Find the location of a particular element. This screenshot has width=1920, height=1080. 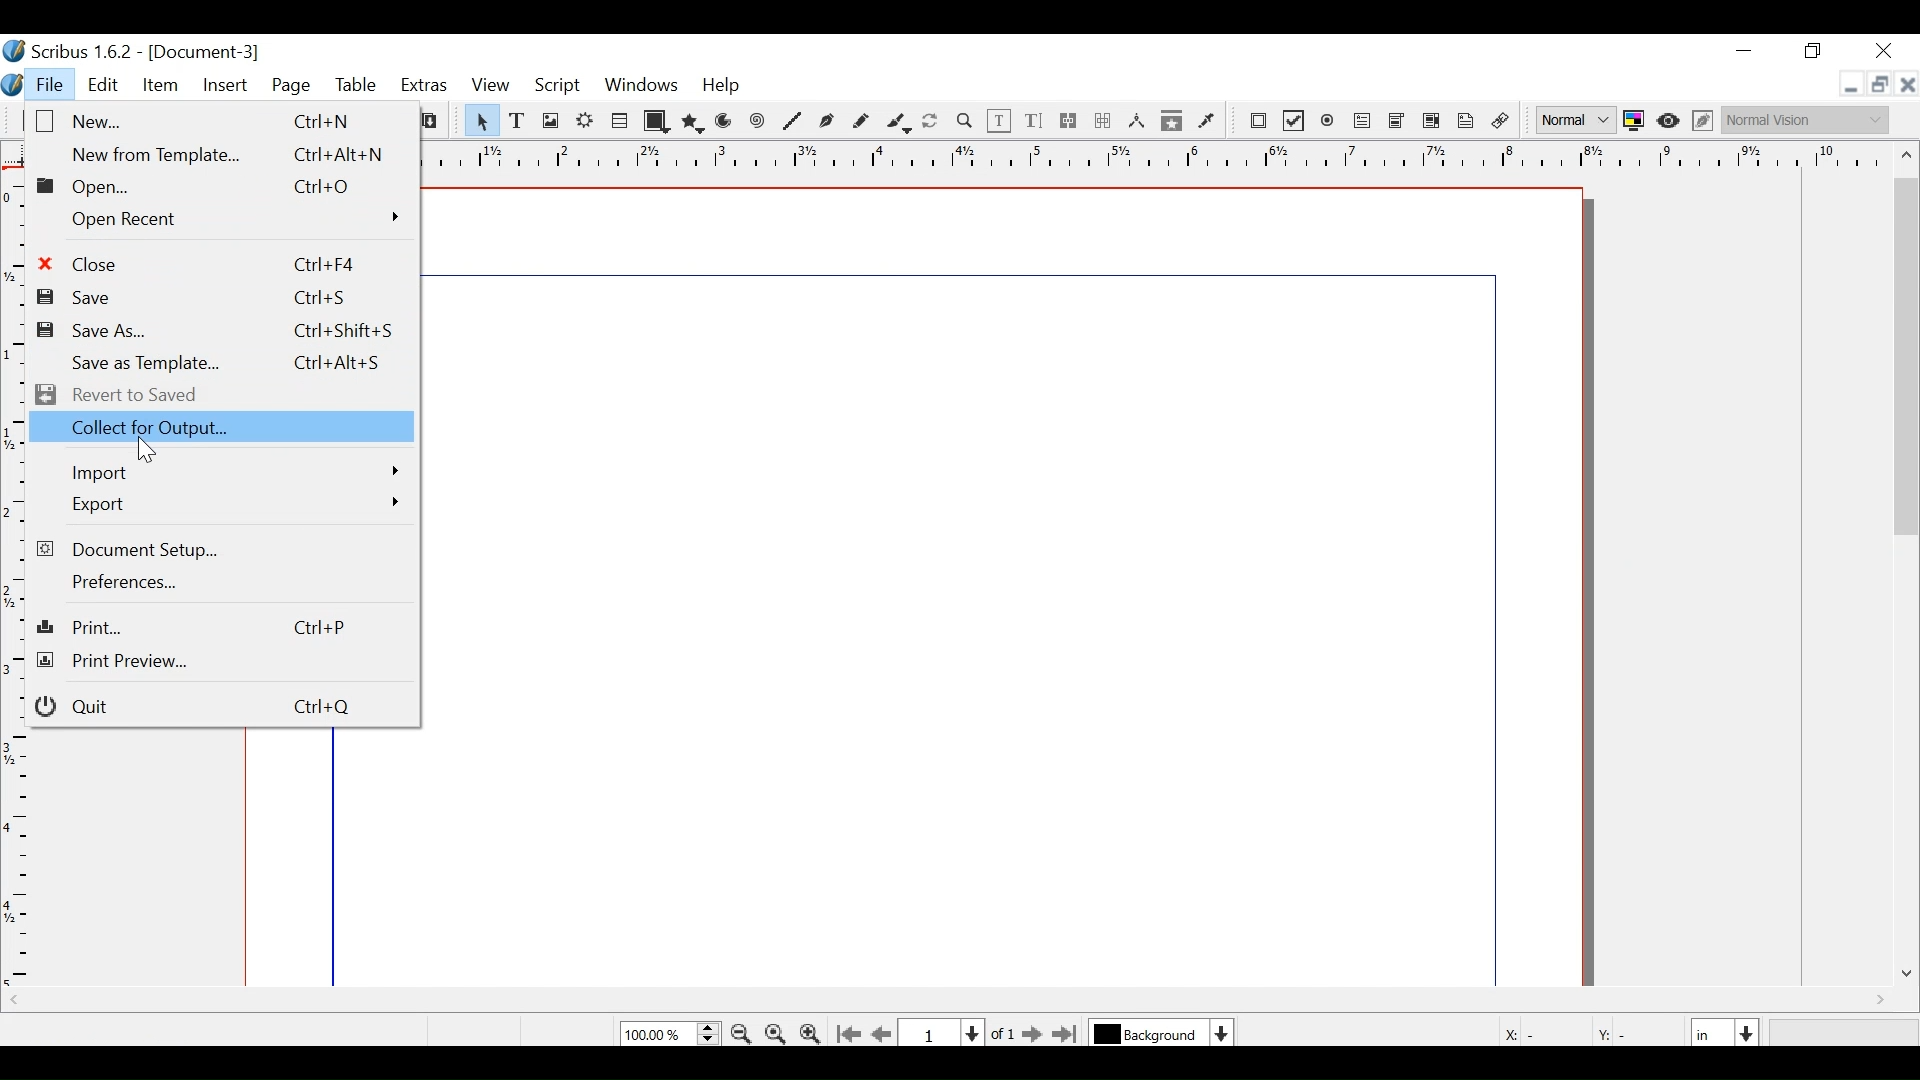

Zoom to 100 is located at coordinates (776, 1032).